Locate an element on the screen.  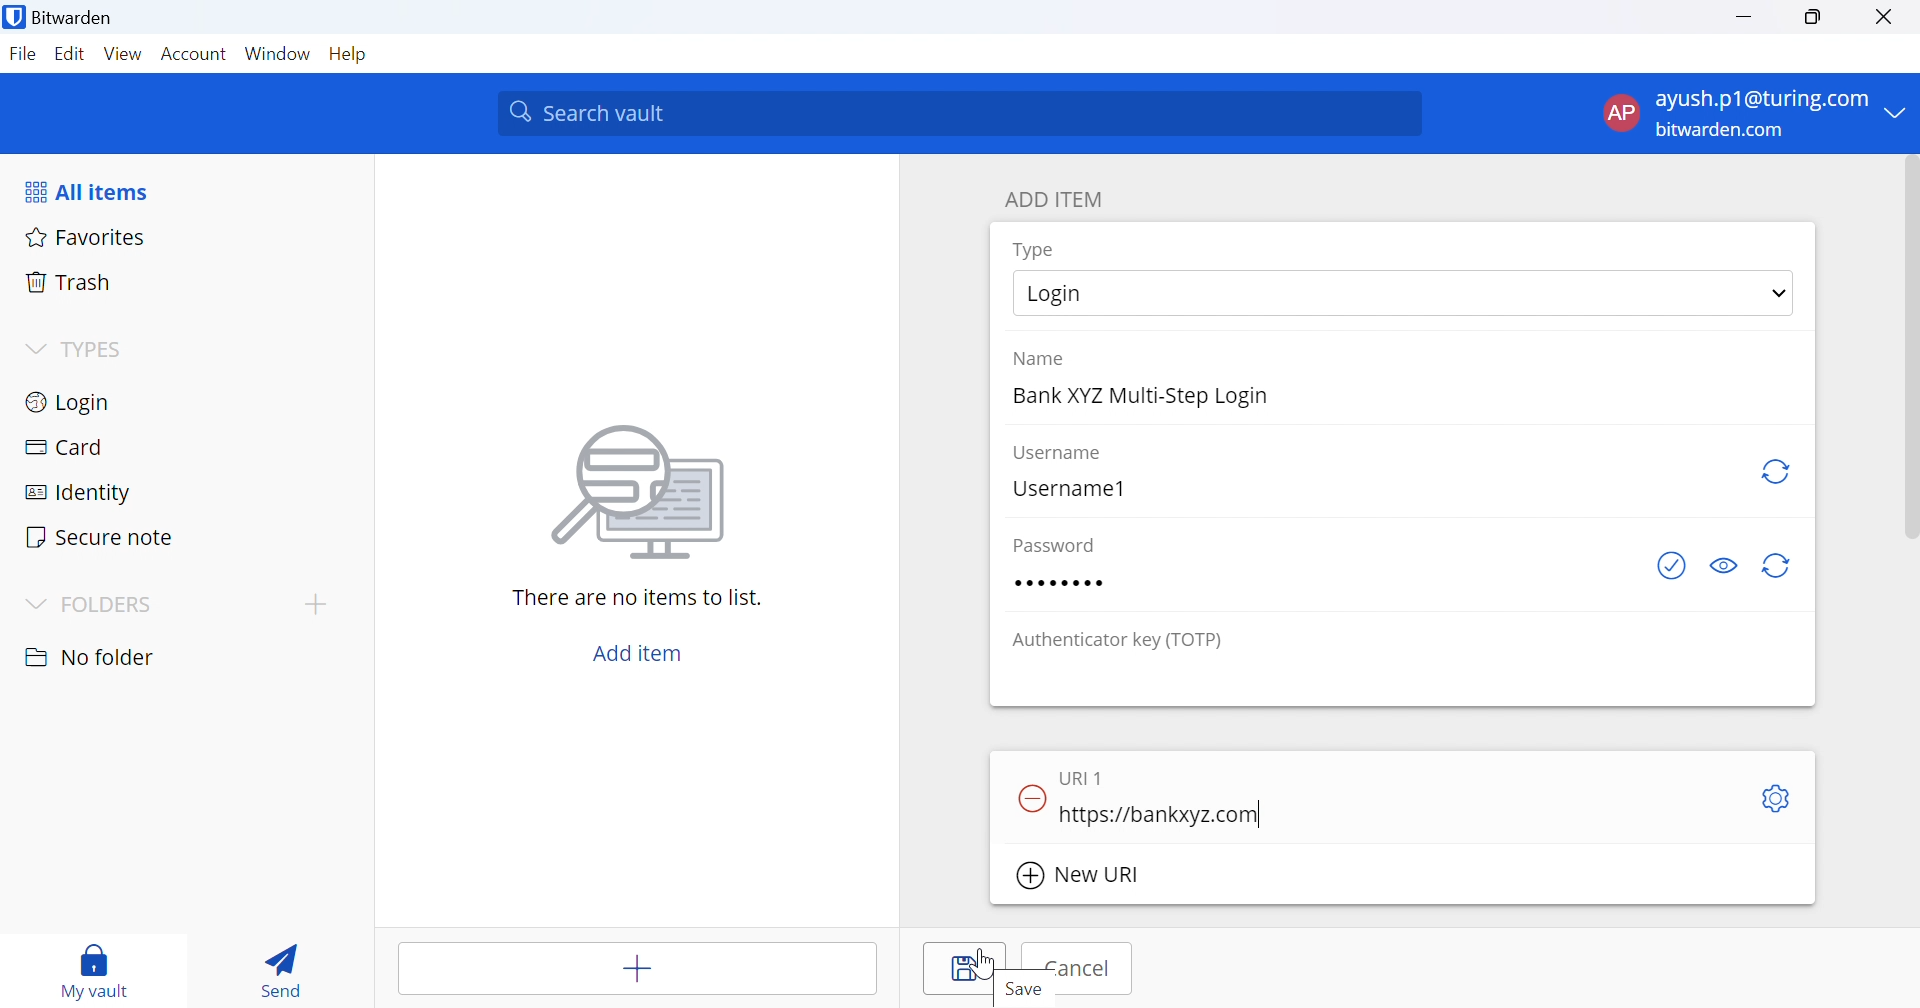
scrollbar is located at coordinates (1908, 351).